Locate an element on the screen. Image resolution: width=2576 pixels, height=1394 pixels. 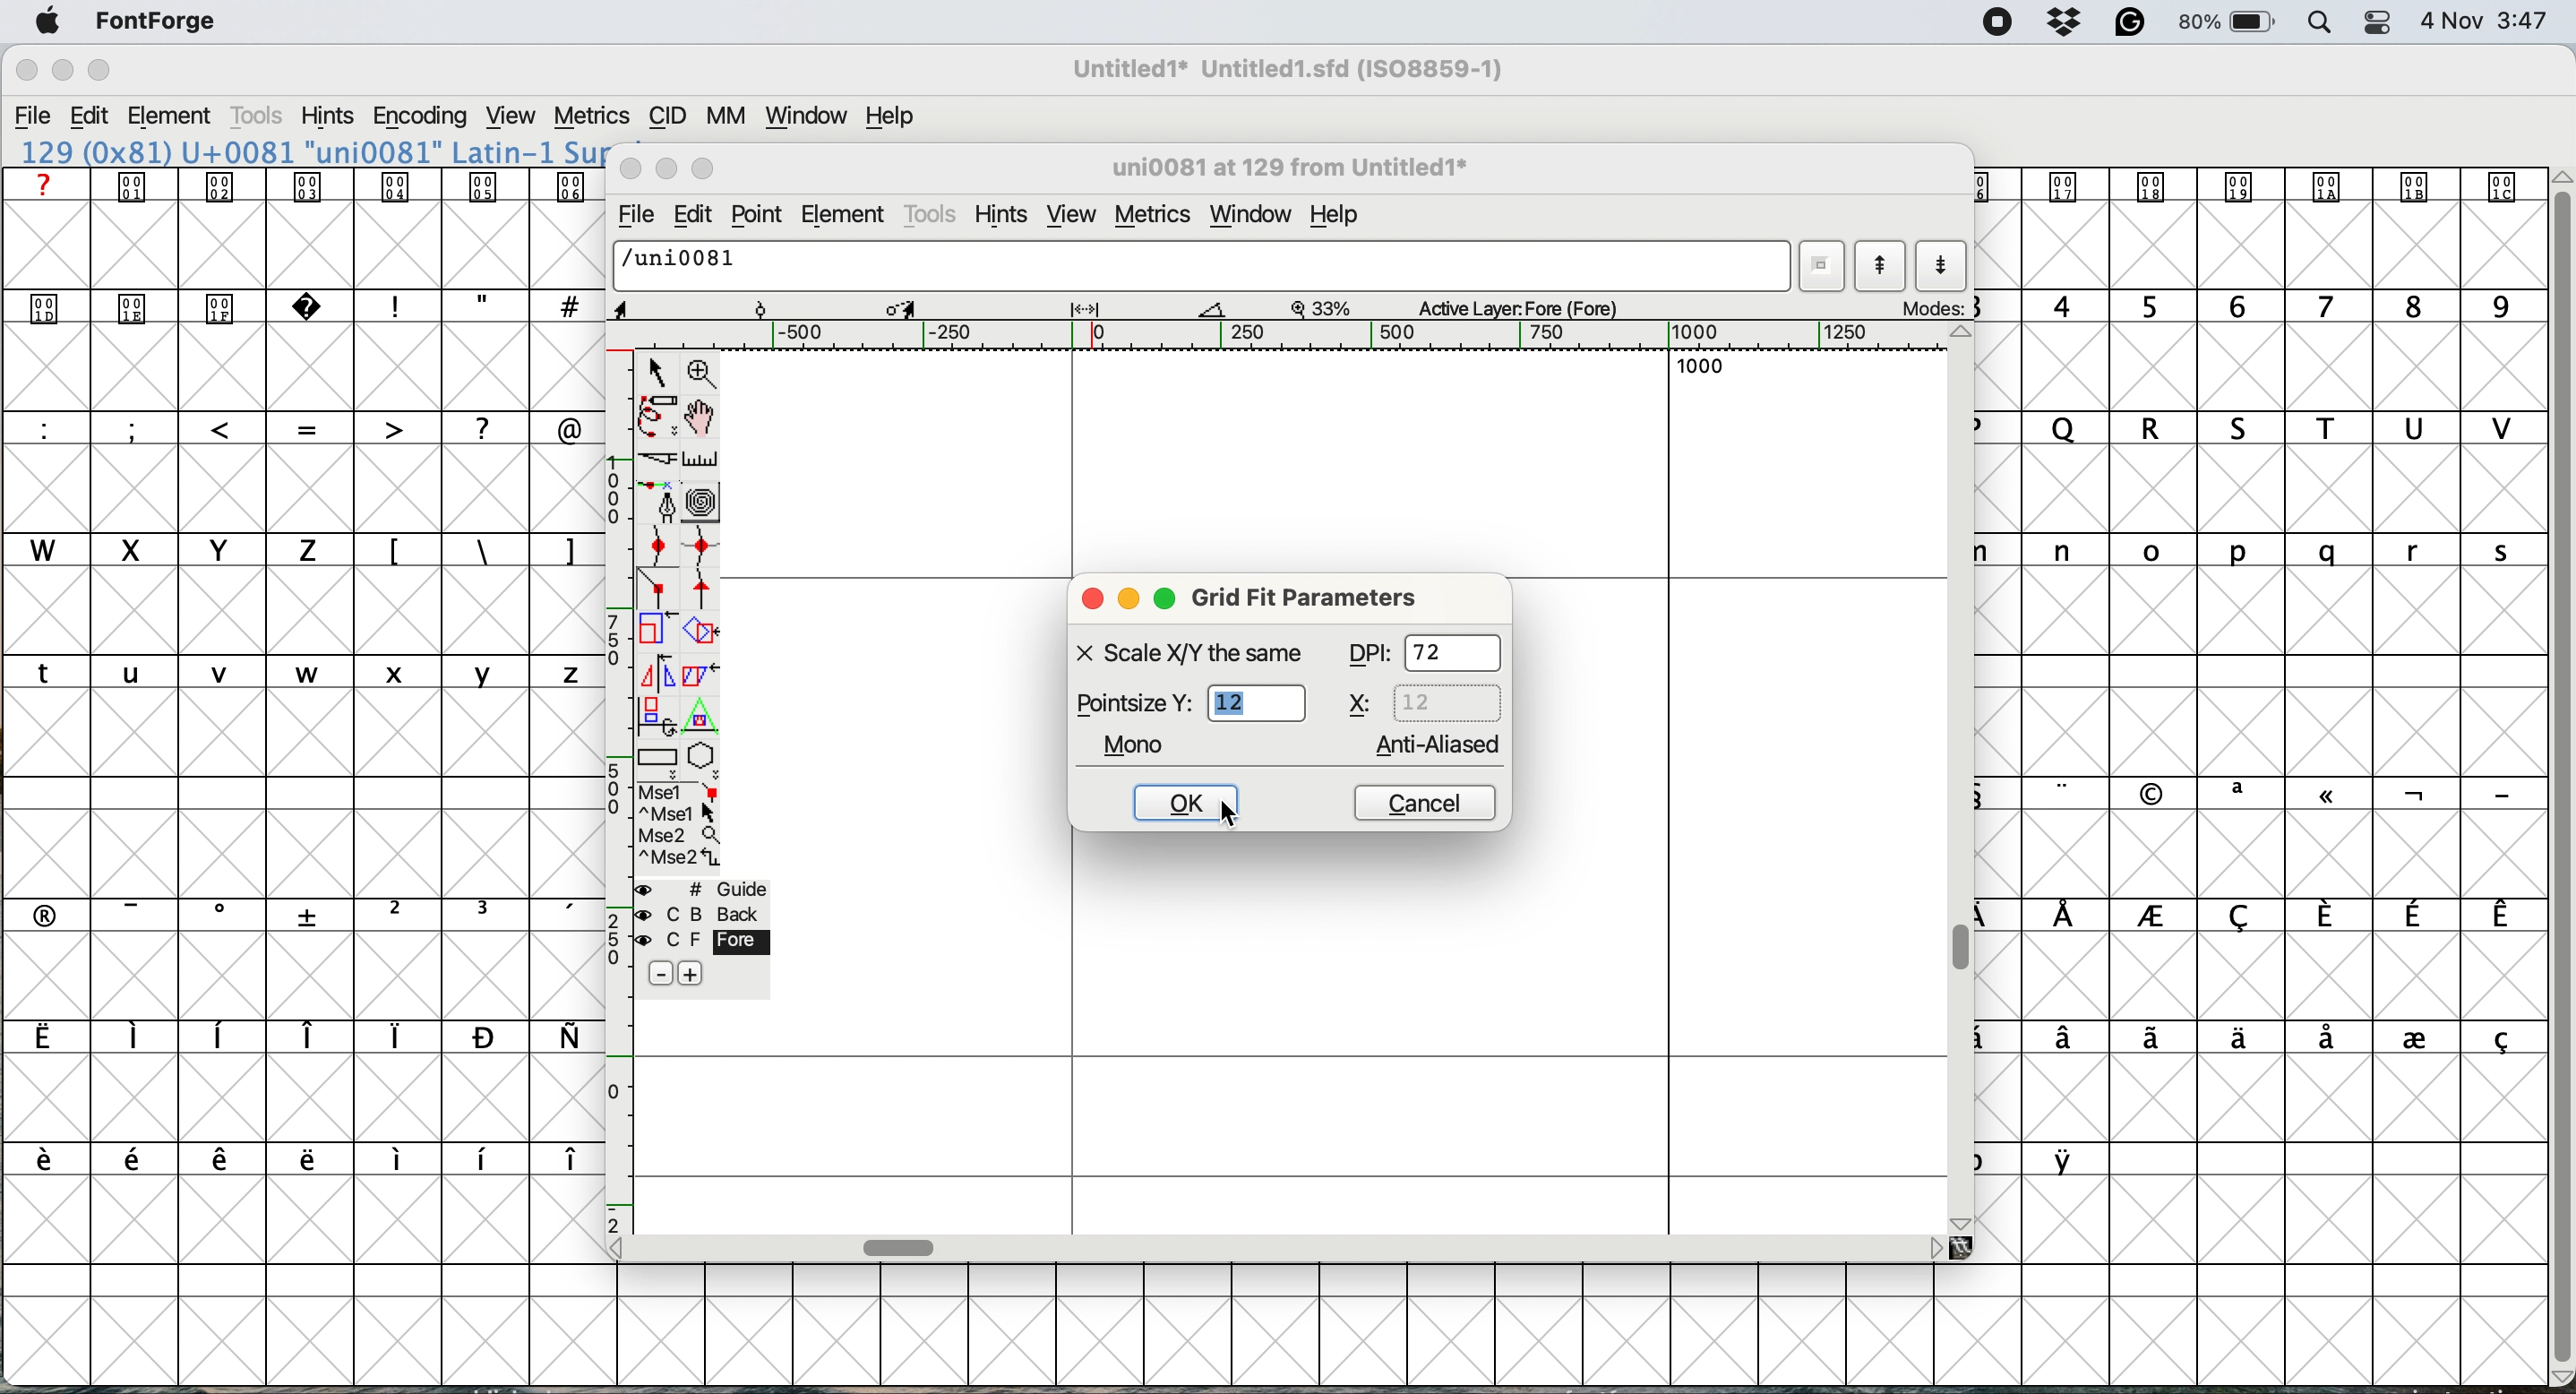
selections is located at coordinates (683, 828).